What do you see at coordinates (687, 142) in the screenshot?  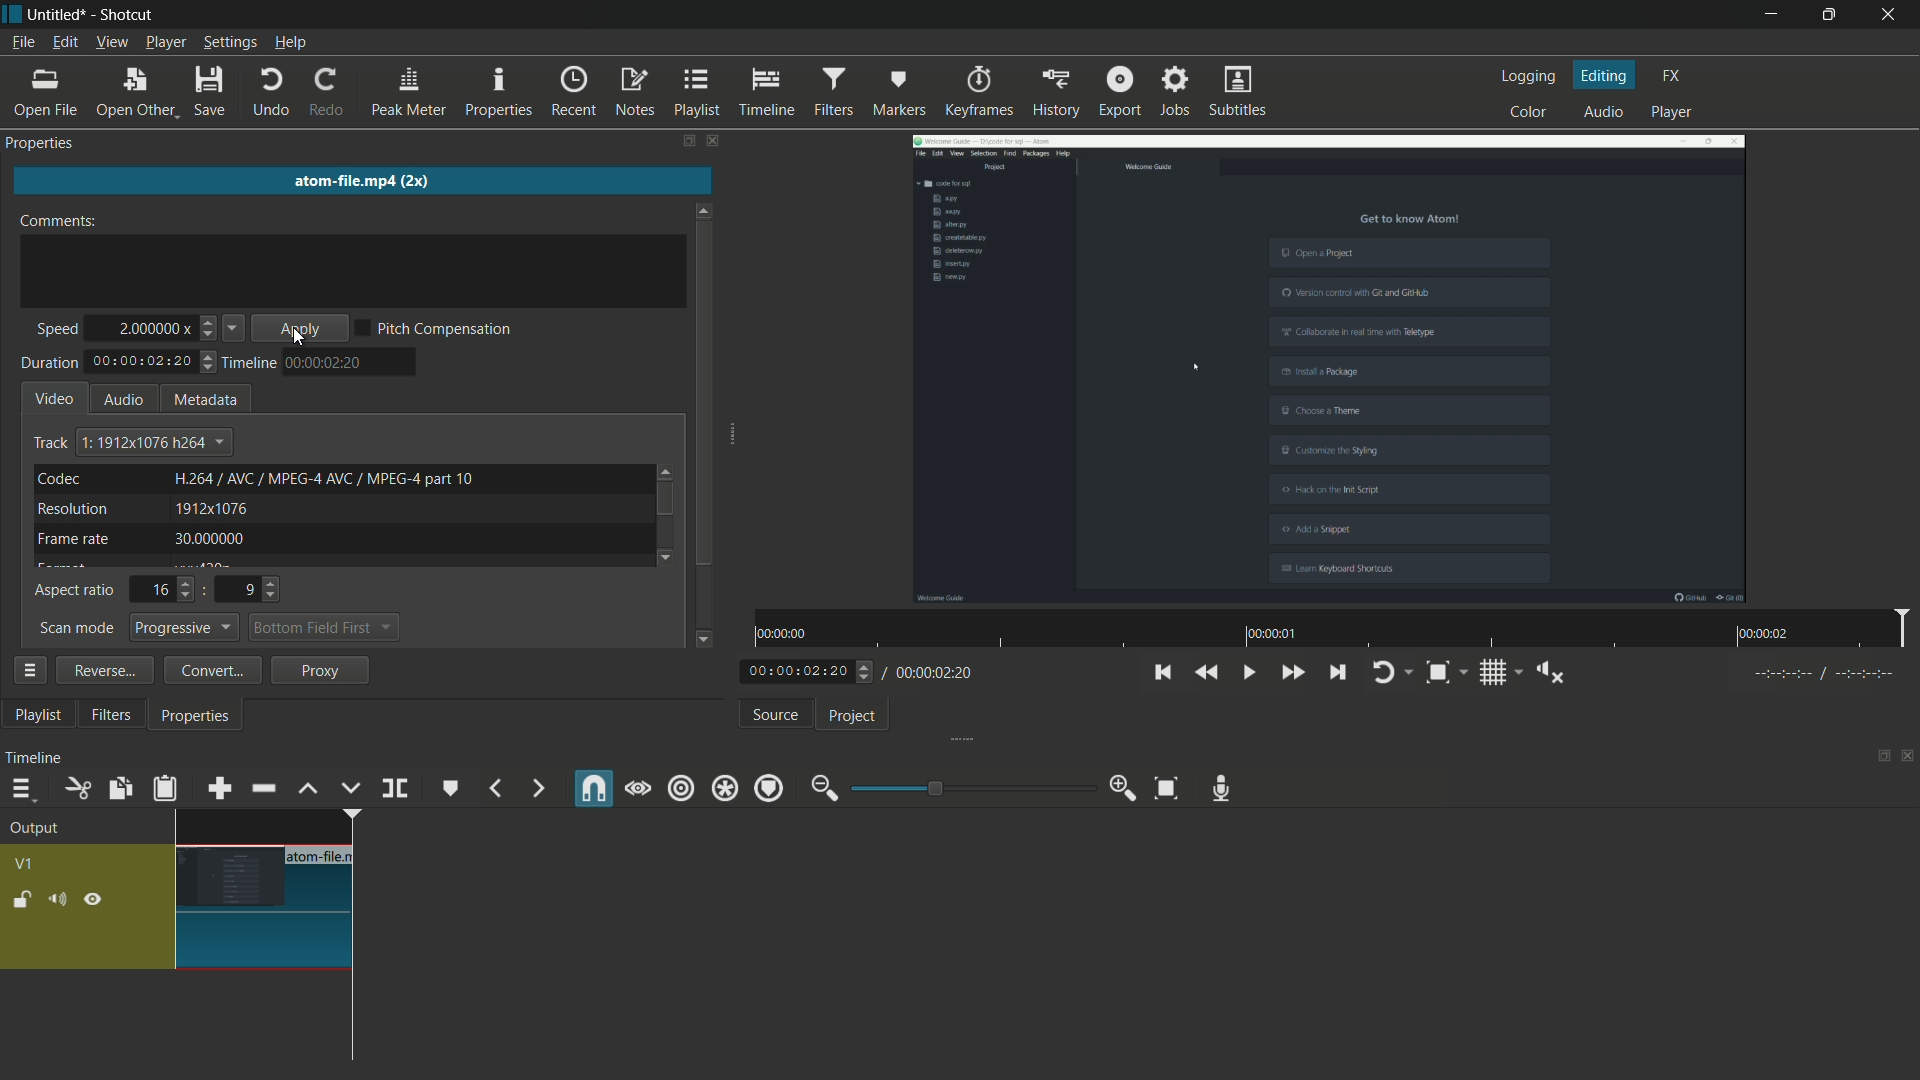 I see `change layout` at bounding box center [687, 142].